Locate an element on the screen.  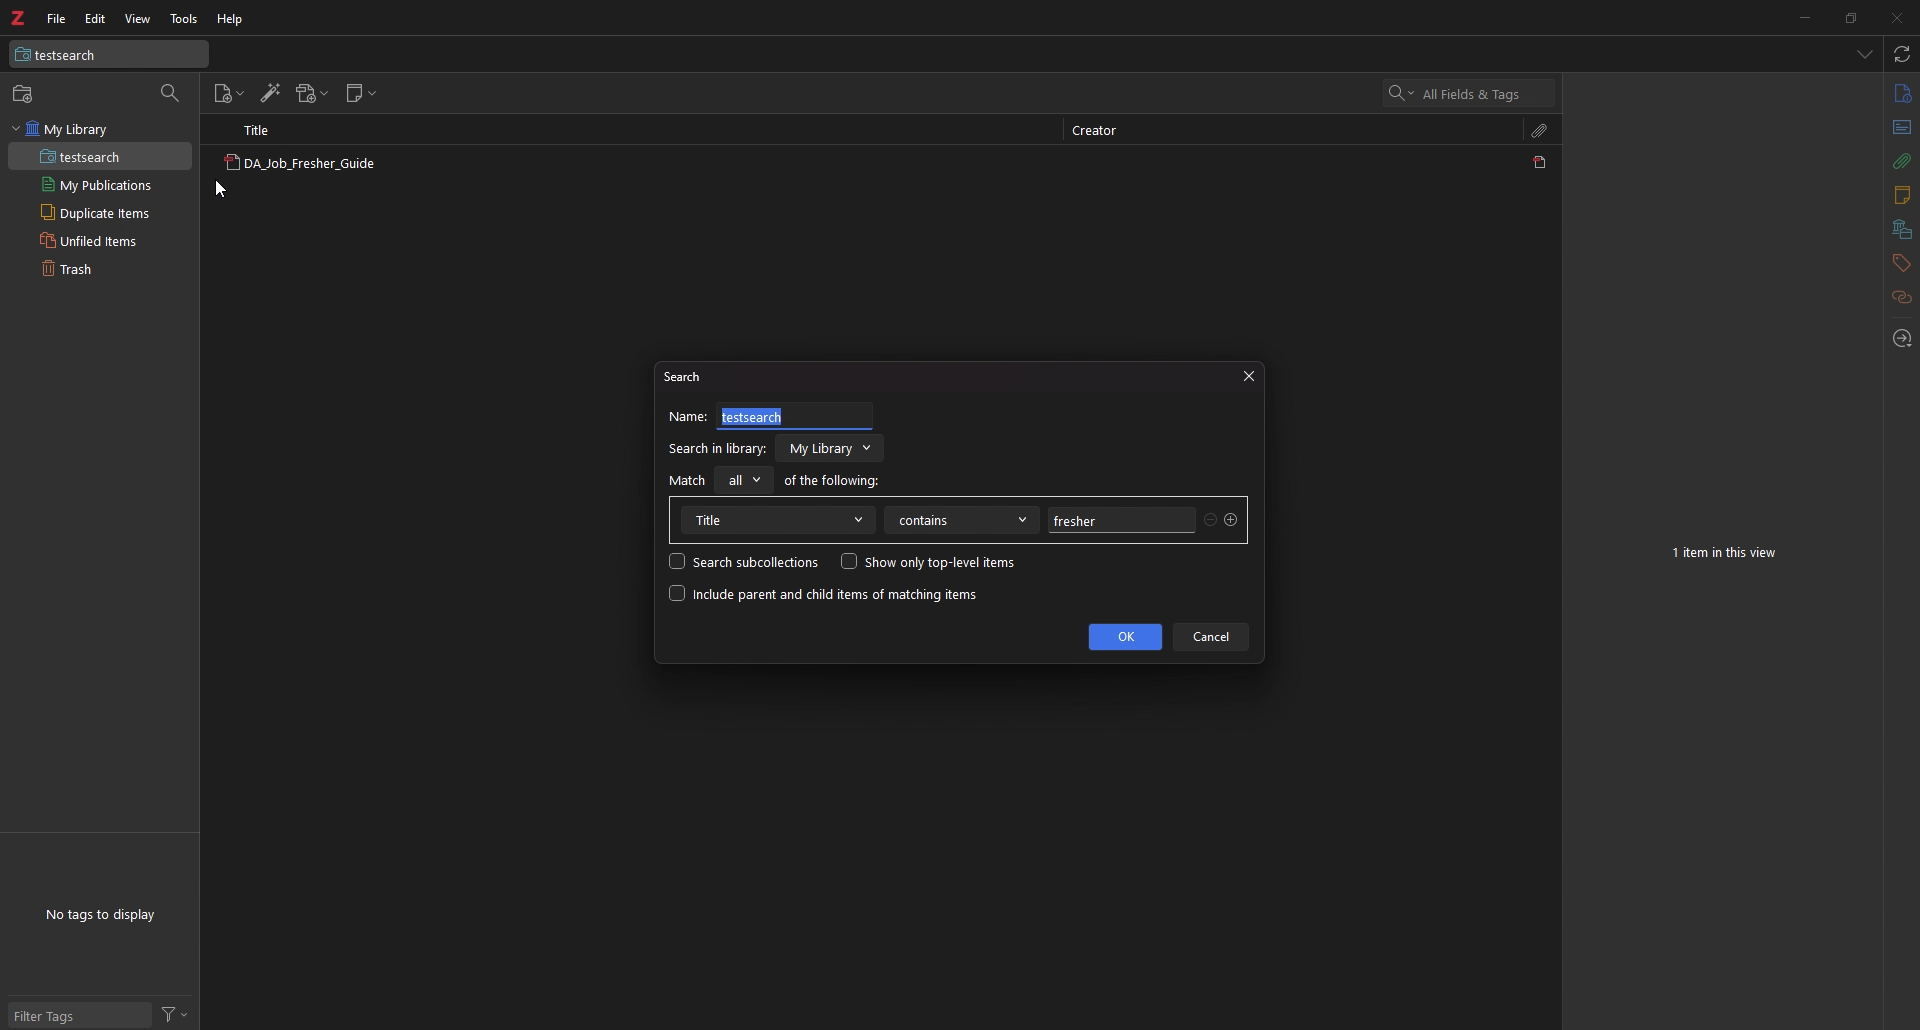
file is located at coordinates (59, 18).